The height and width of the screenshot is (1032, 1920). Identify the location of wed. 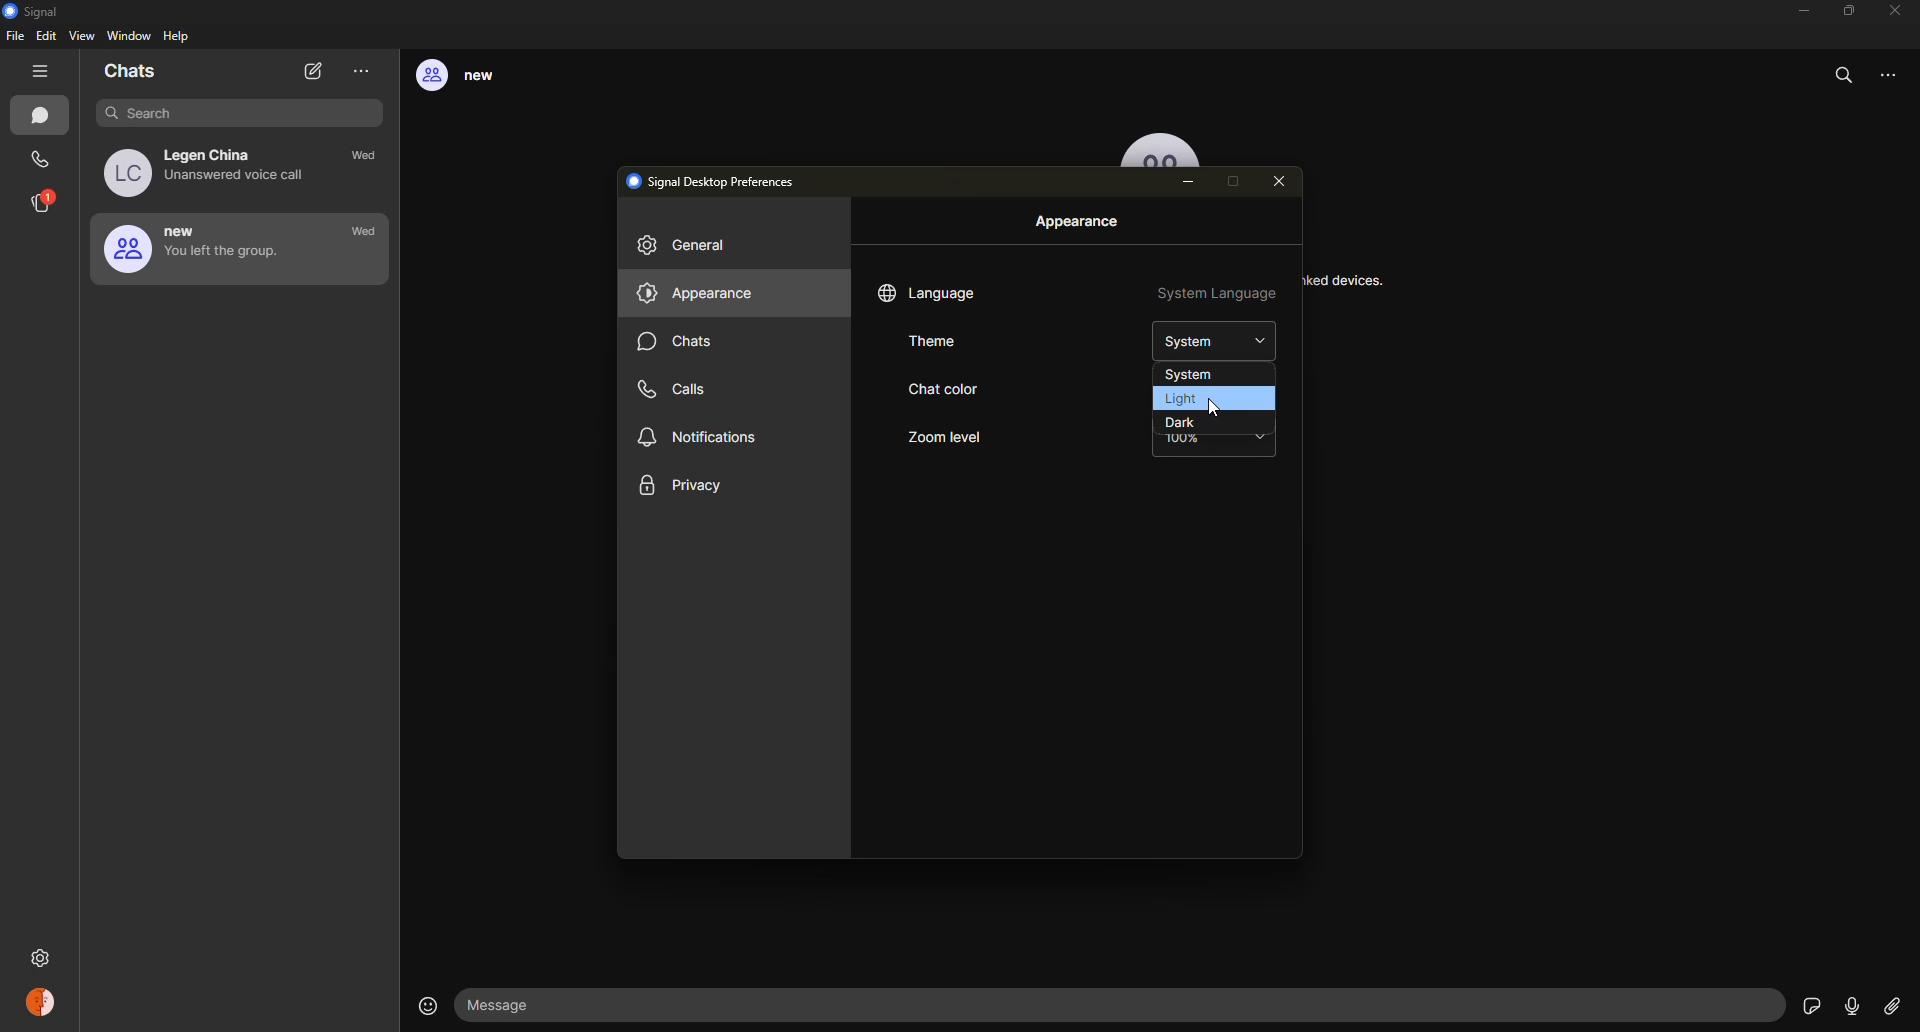
(364, 232).